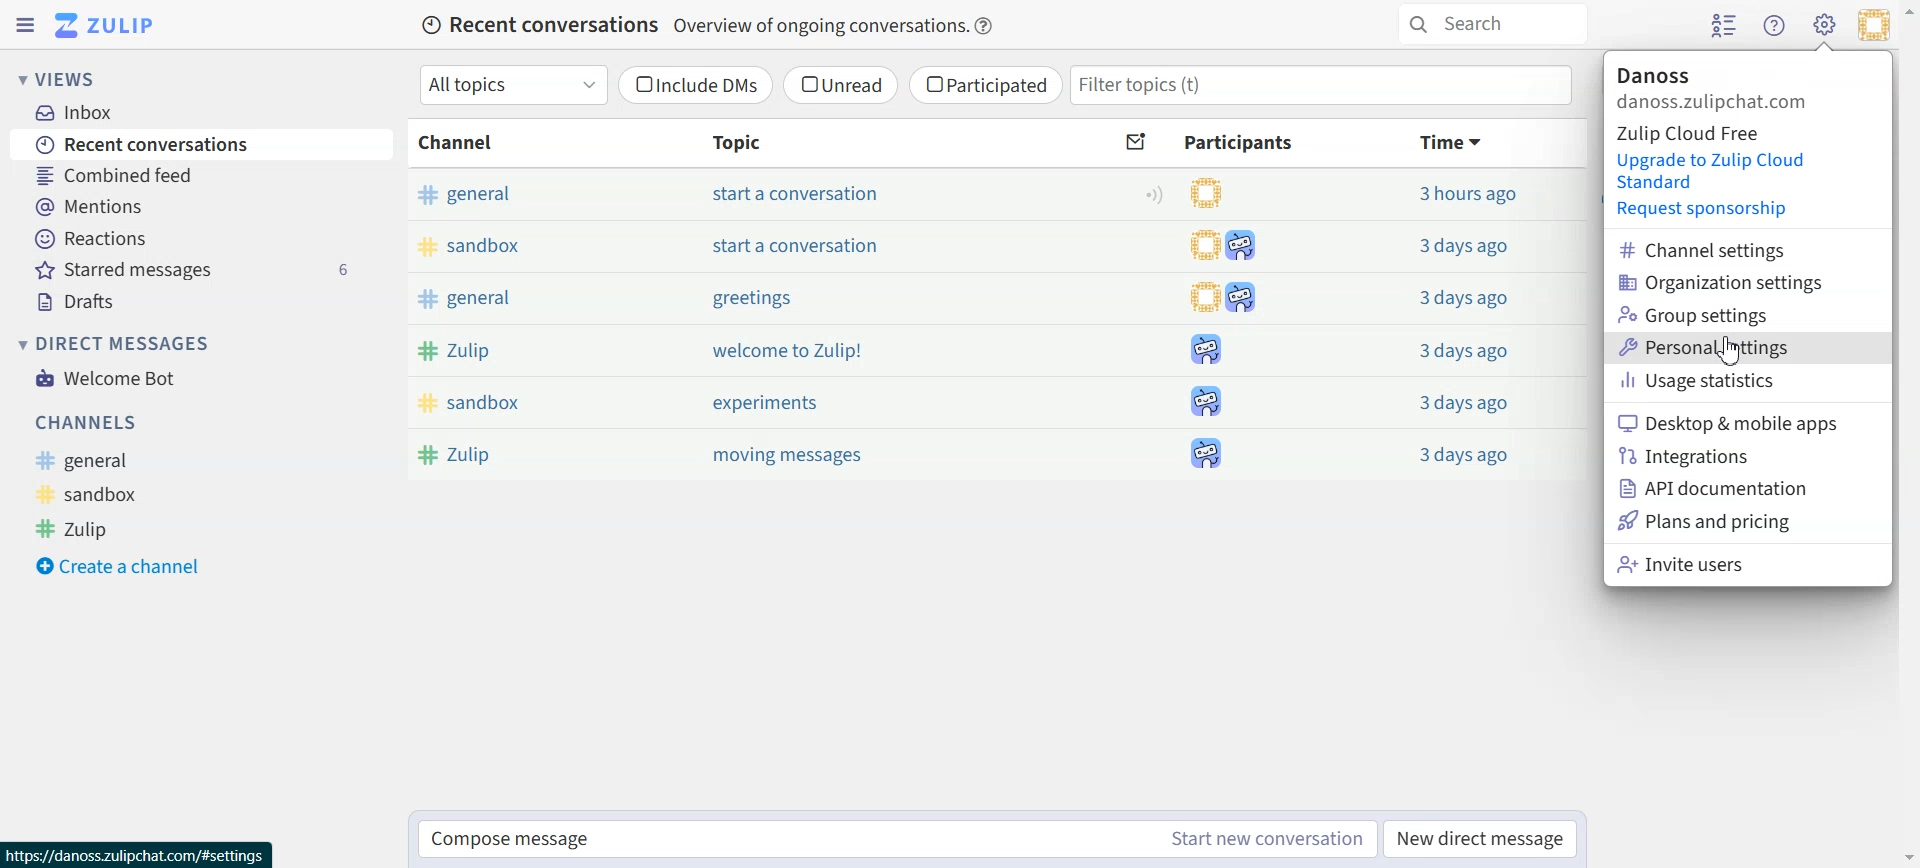 The image size is (1920, 868). What do you see at coordinates (1821, 27) in the screenshot?
I see `Settings` at bounding box center [1821, 27].